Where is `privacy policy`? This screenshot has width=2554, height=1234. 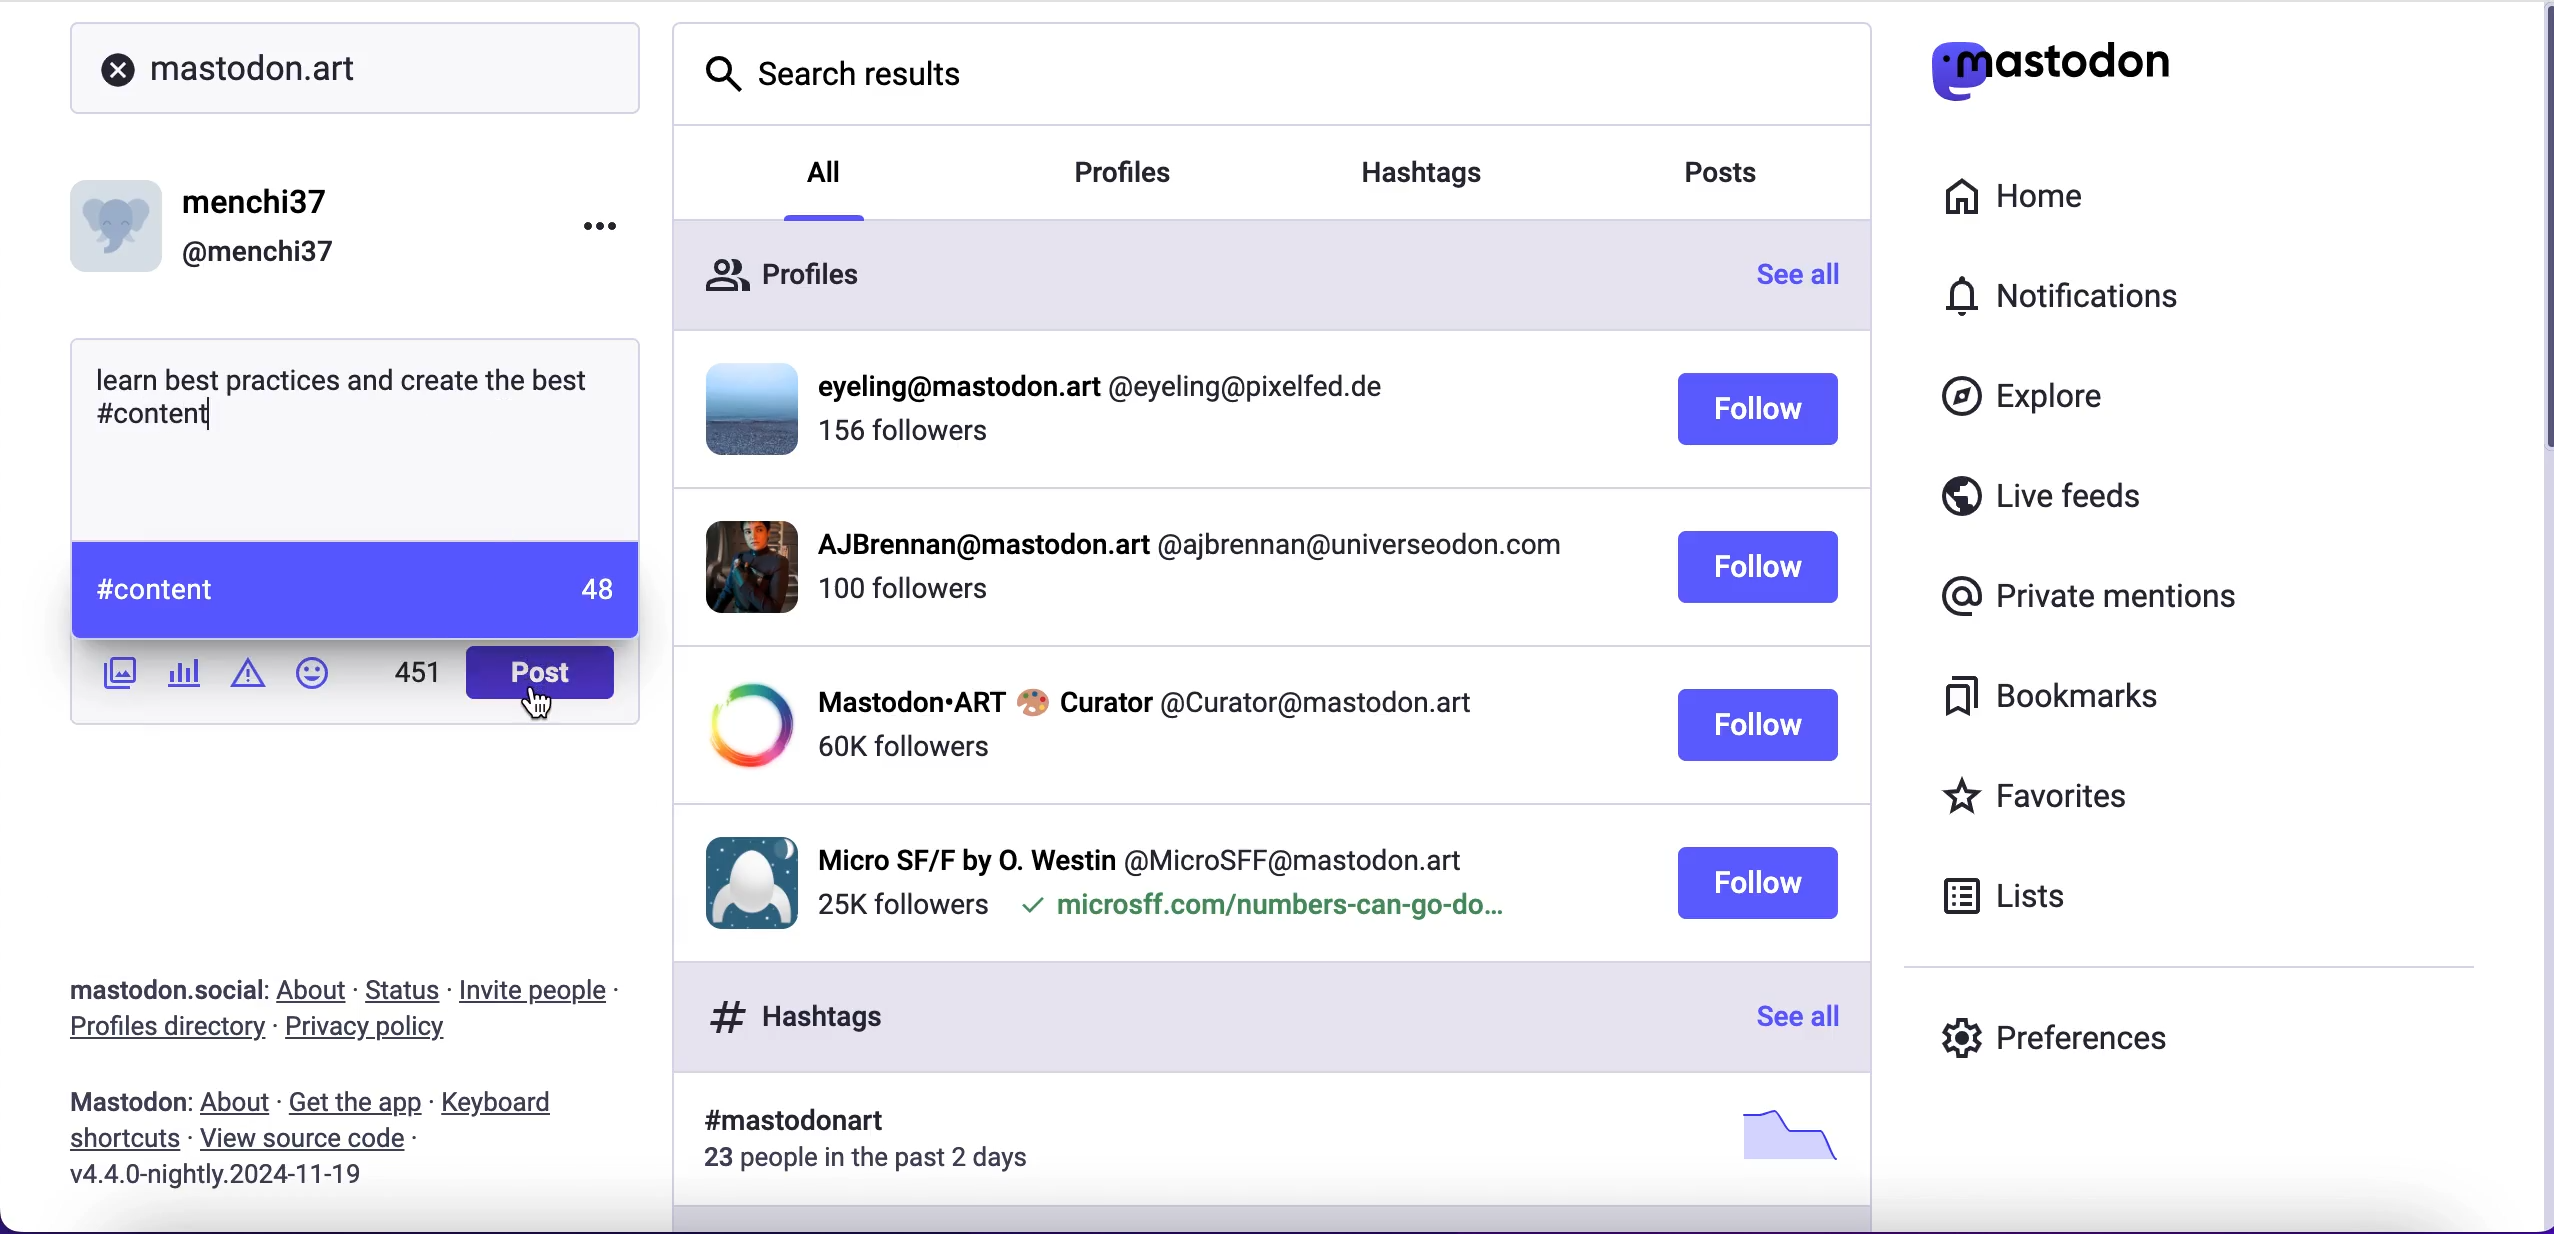 privacy policy is located at coordinates (374, 1032).